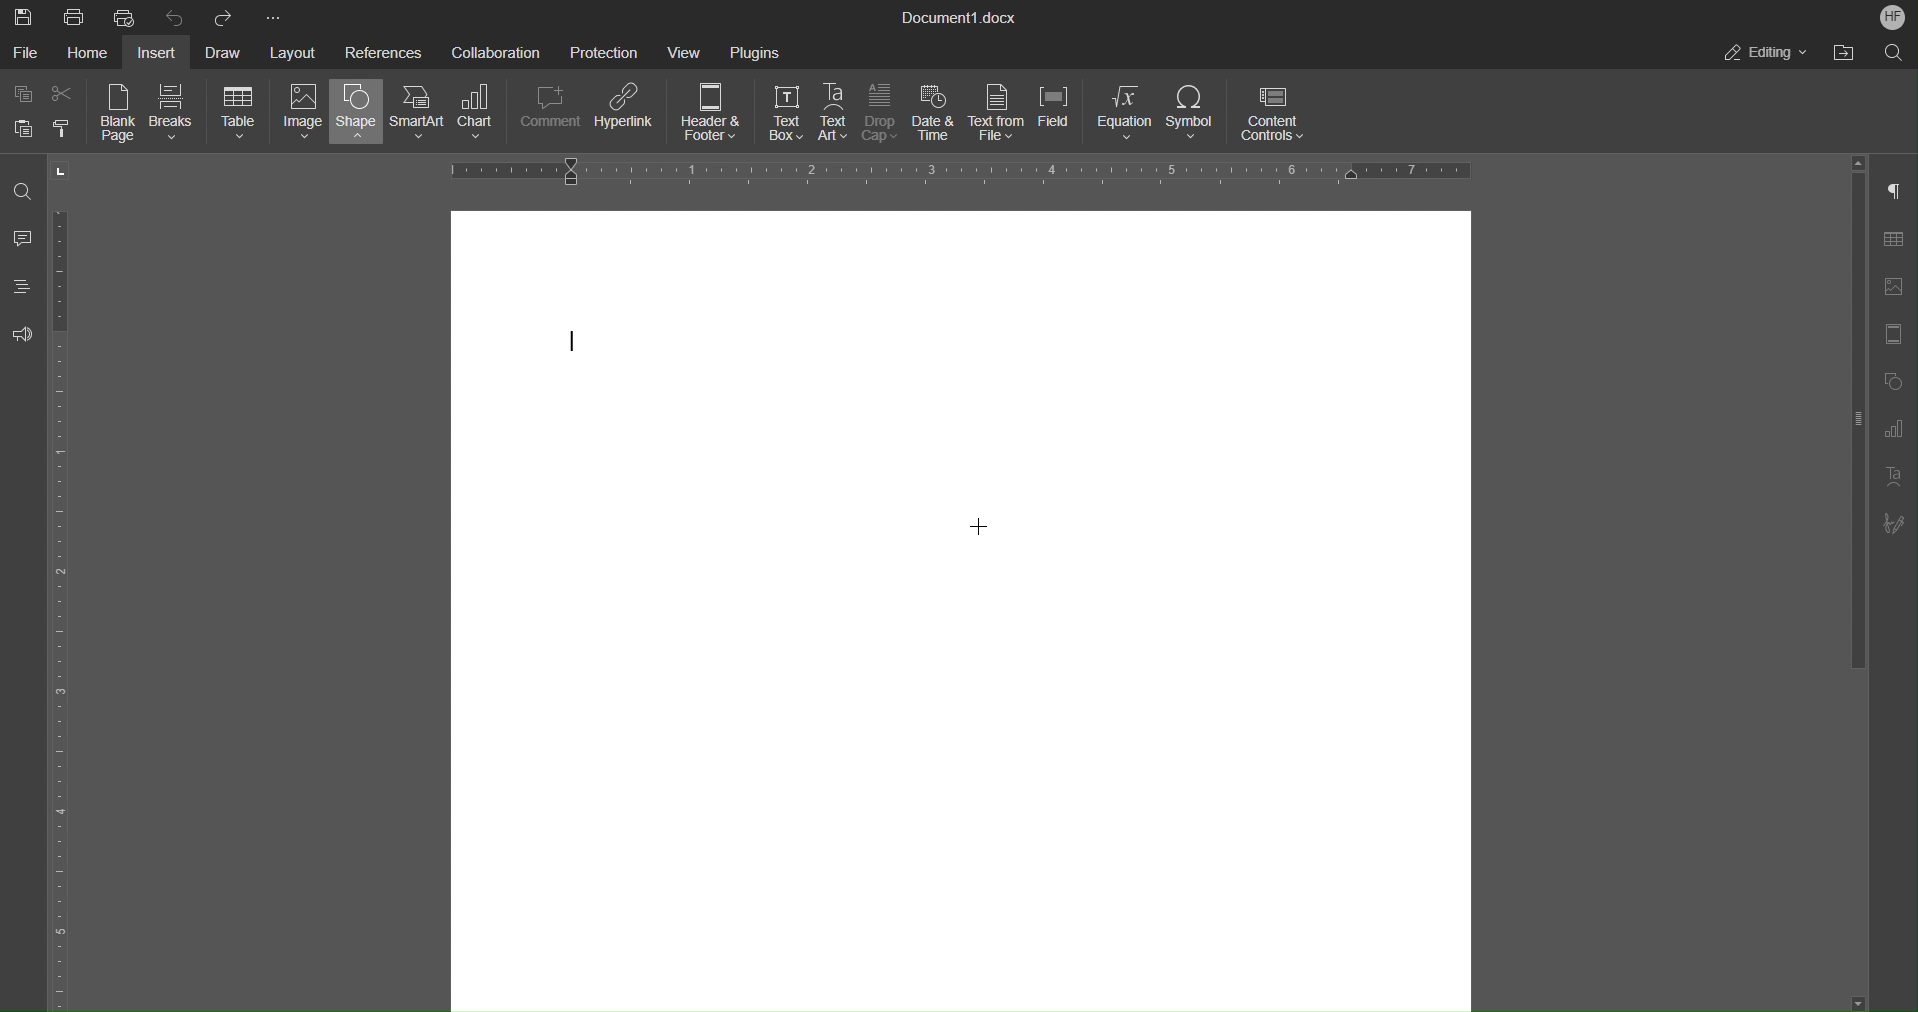 The width and height of the screenshot is (1918, 1012). What do you see at coordinates (1901, 524) in the screenshot?
I see `Signature` at bounding box center [1901, 524].